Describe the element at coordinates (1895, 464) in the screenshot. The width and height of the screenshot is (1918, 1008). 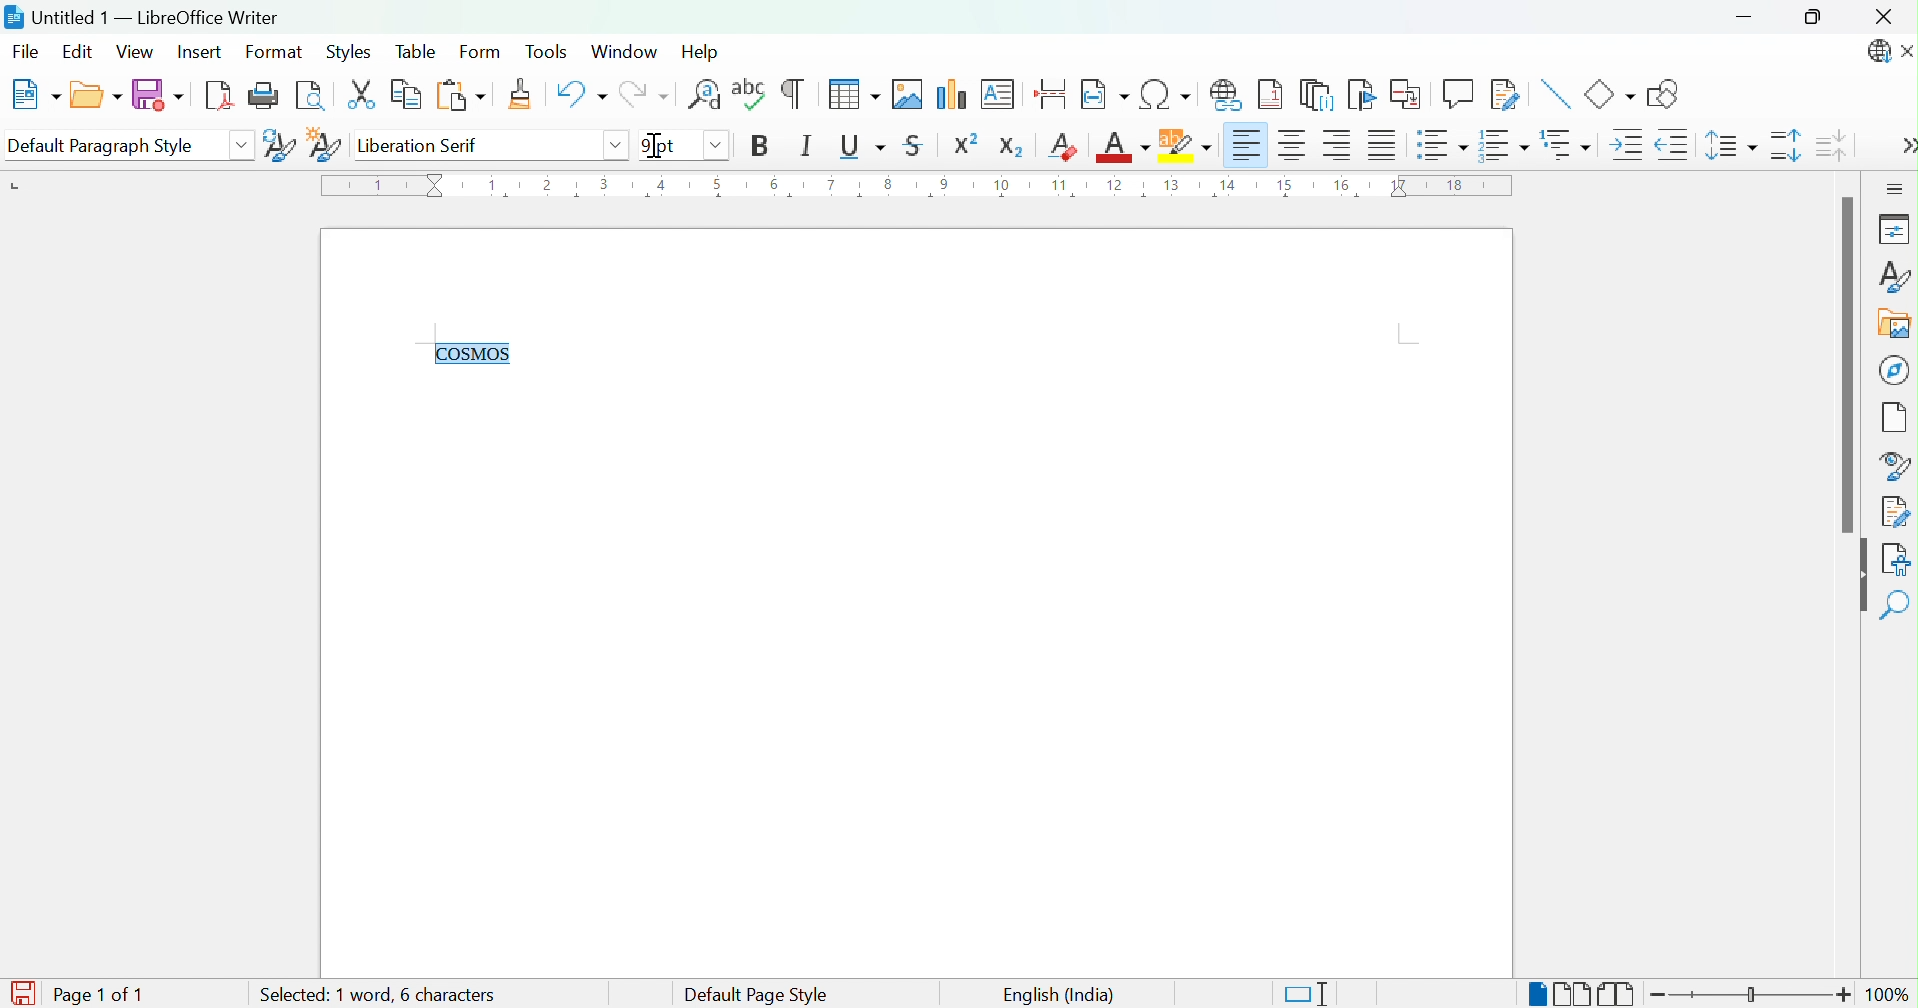
I see `Style Inspector` at that location.